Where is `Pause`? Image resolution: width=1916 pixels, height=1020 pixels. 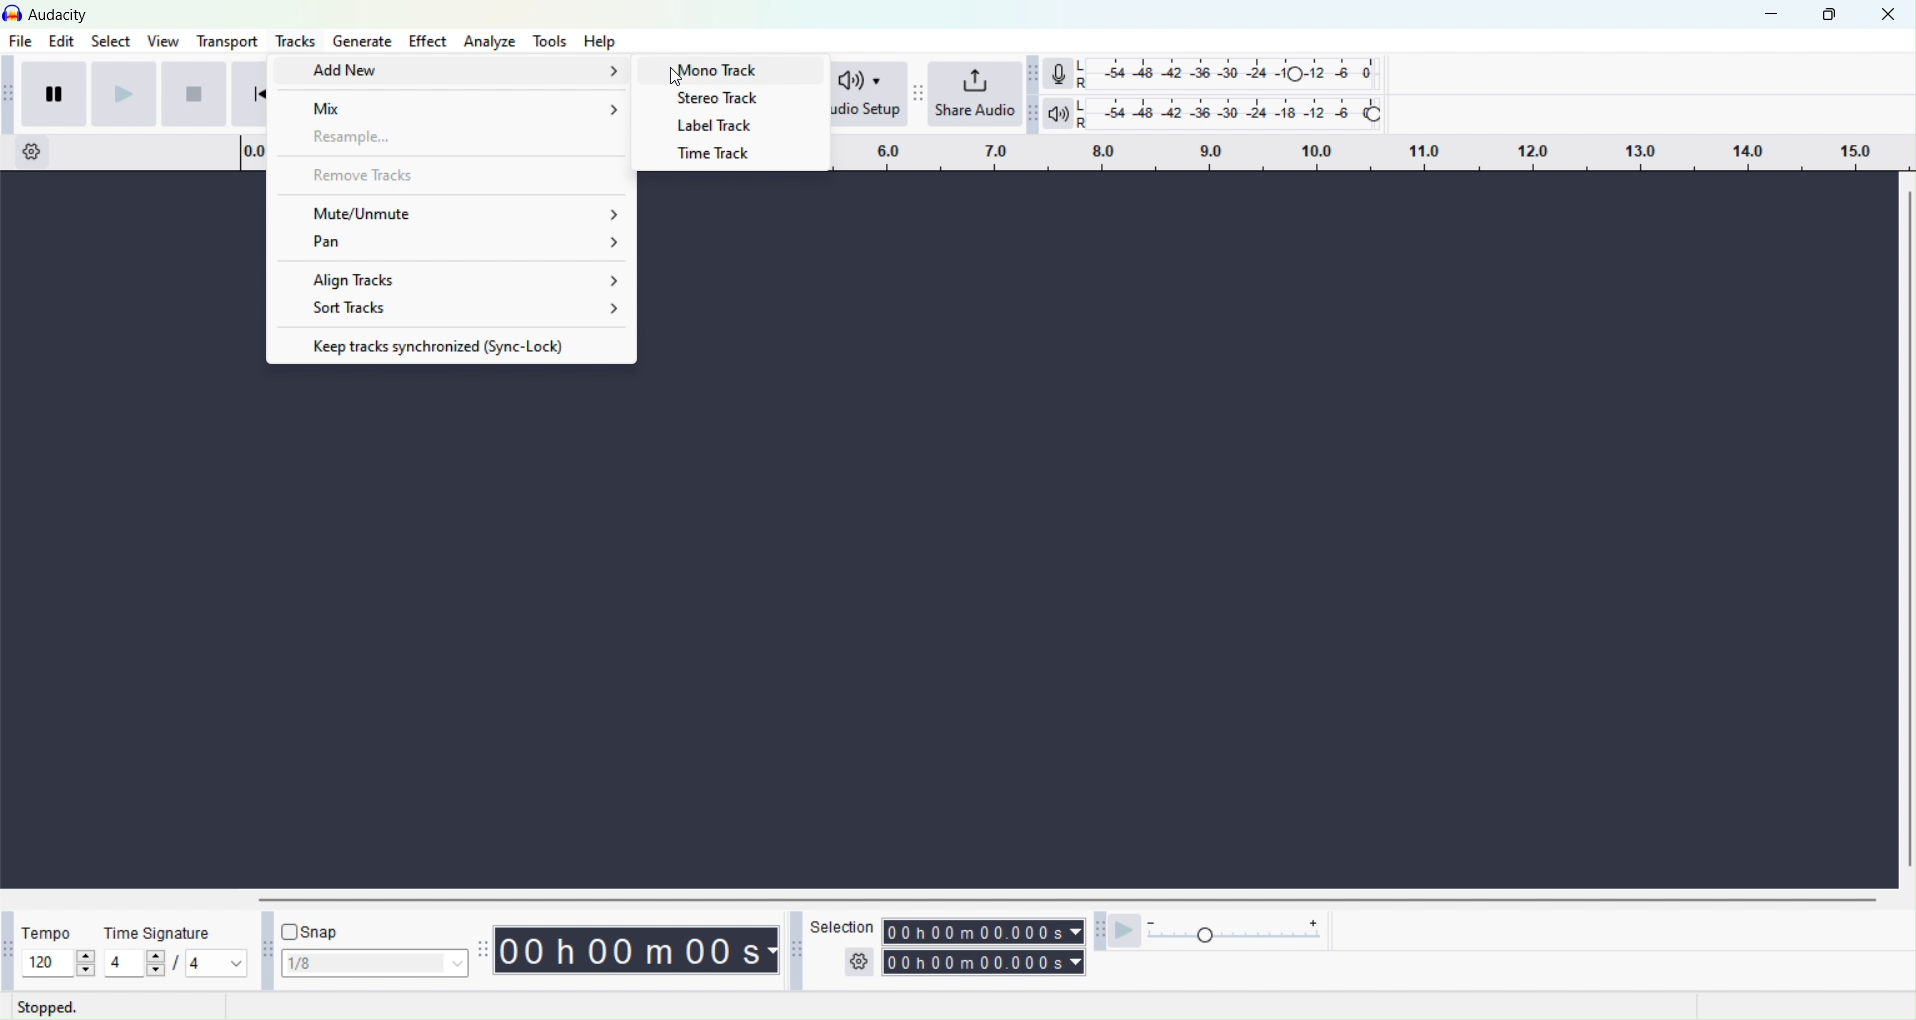
Pause is located at coordinates (58, 92).